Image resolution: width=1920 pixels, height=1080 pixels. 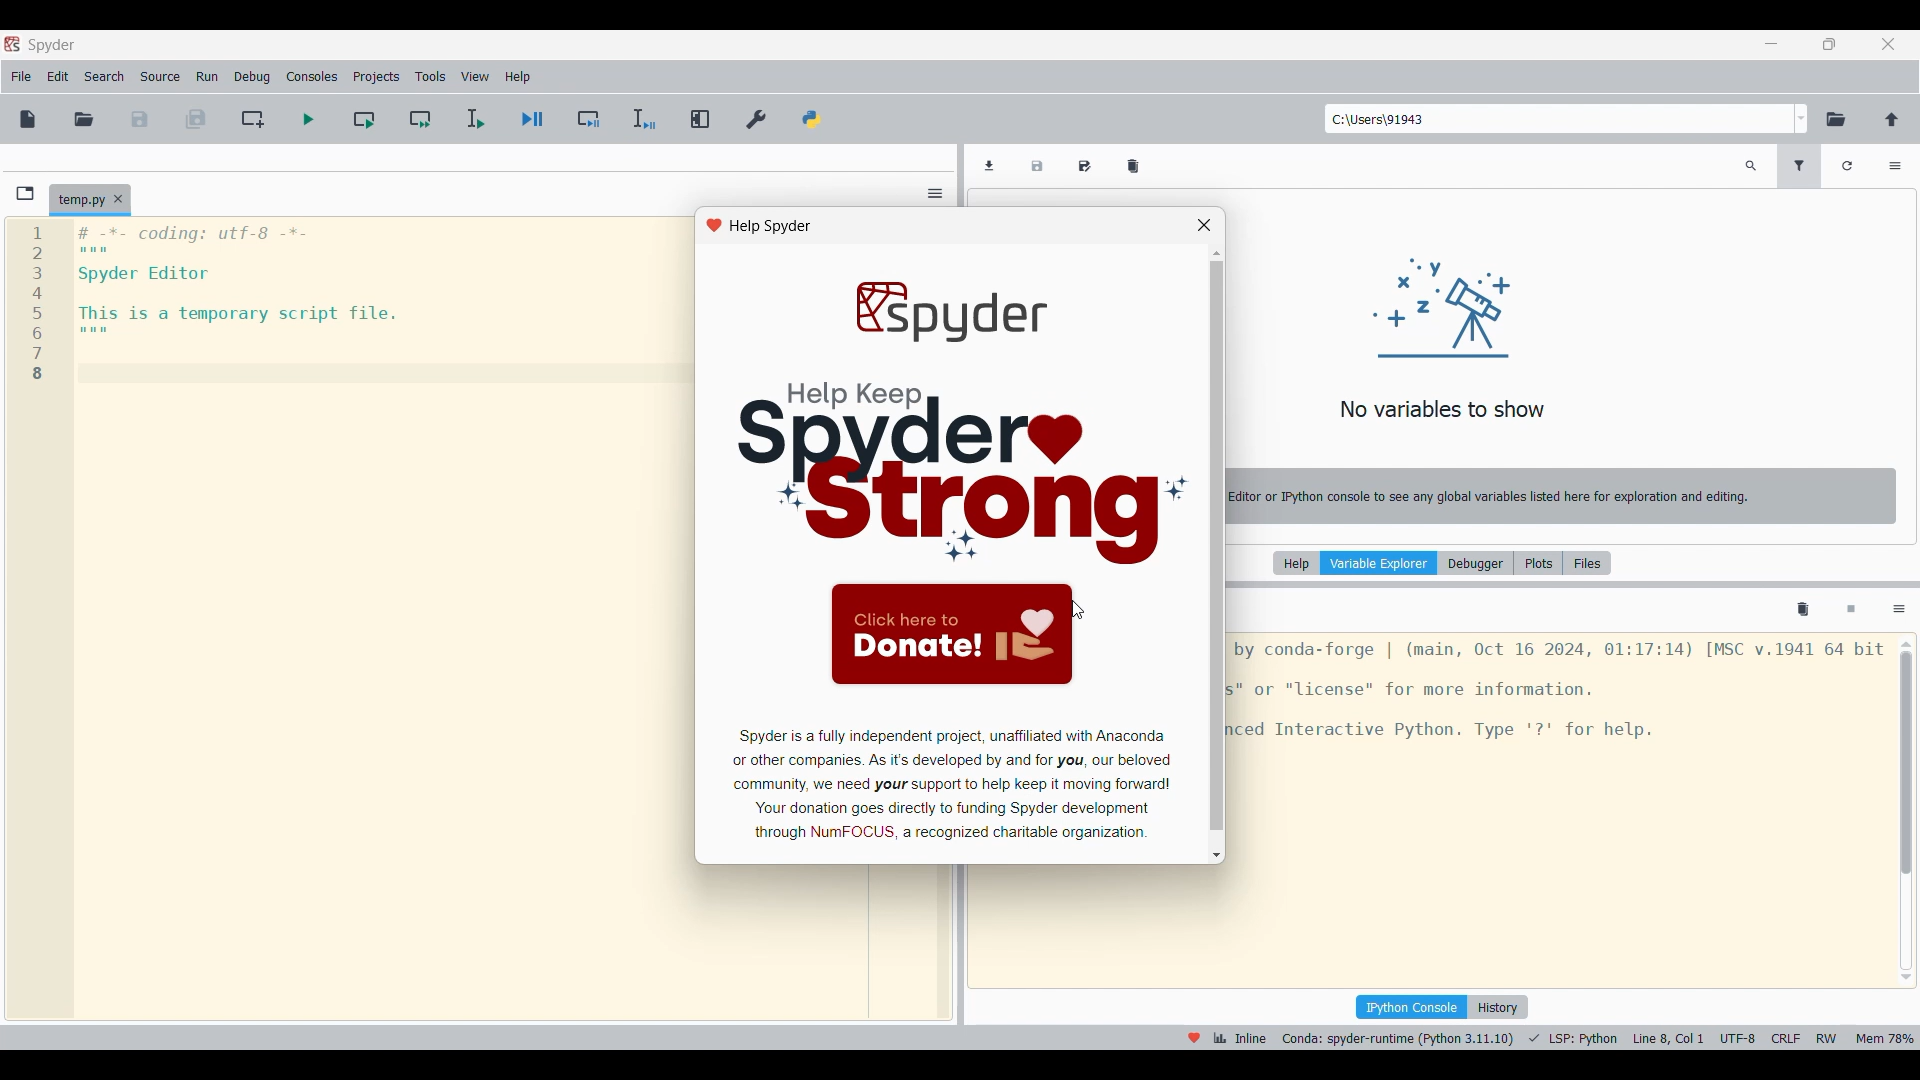 What do you see at coordinates (1751, 166) in the screenshot?
I see `Search variable names and types ` at bounding box center [1751, 166].